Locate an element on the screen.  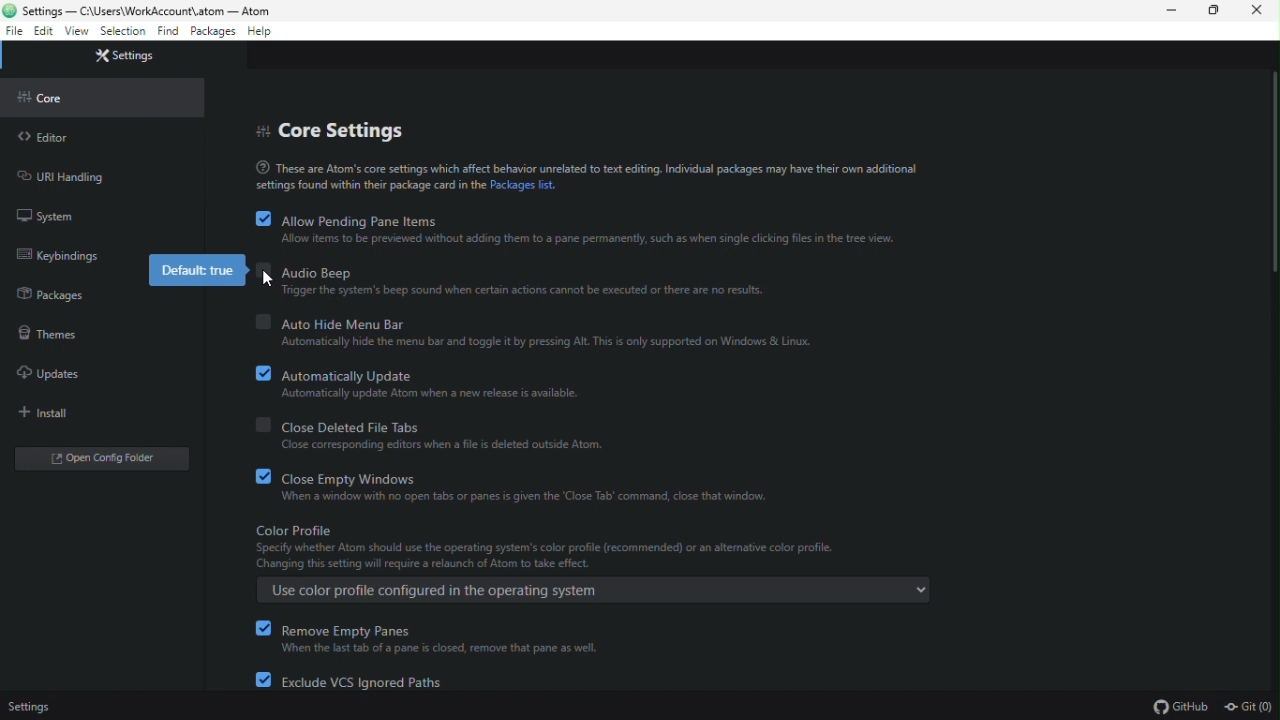
themes is located at coordinates (48, 334).